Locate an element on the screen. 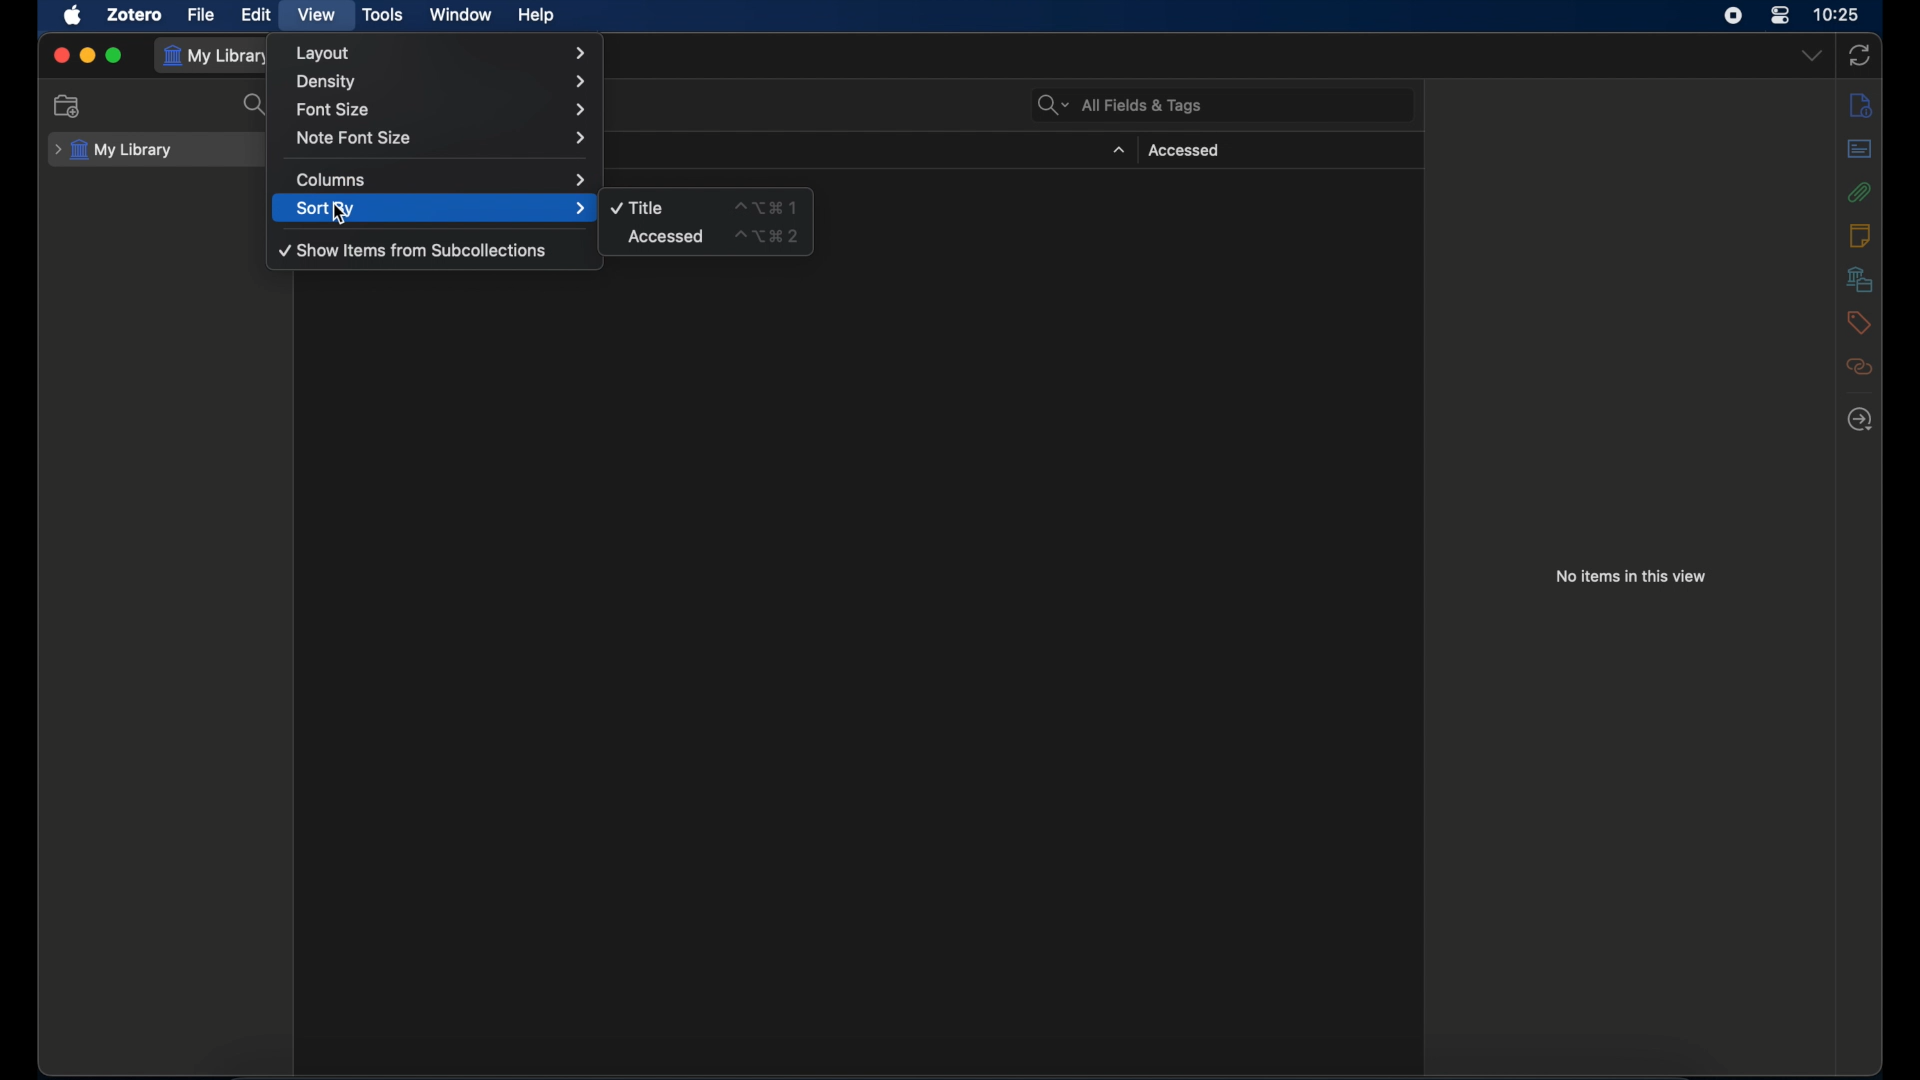 This screenshot has width=1920, height=1080. sort by is located at coordinates (440, 208).